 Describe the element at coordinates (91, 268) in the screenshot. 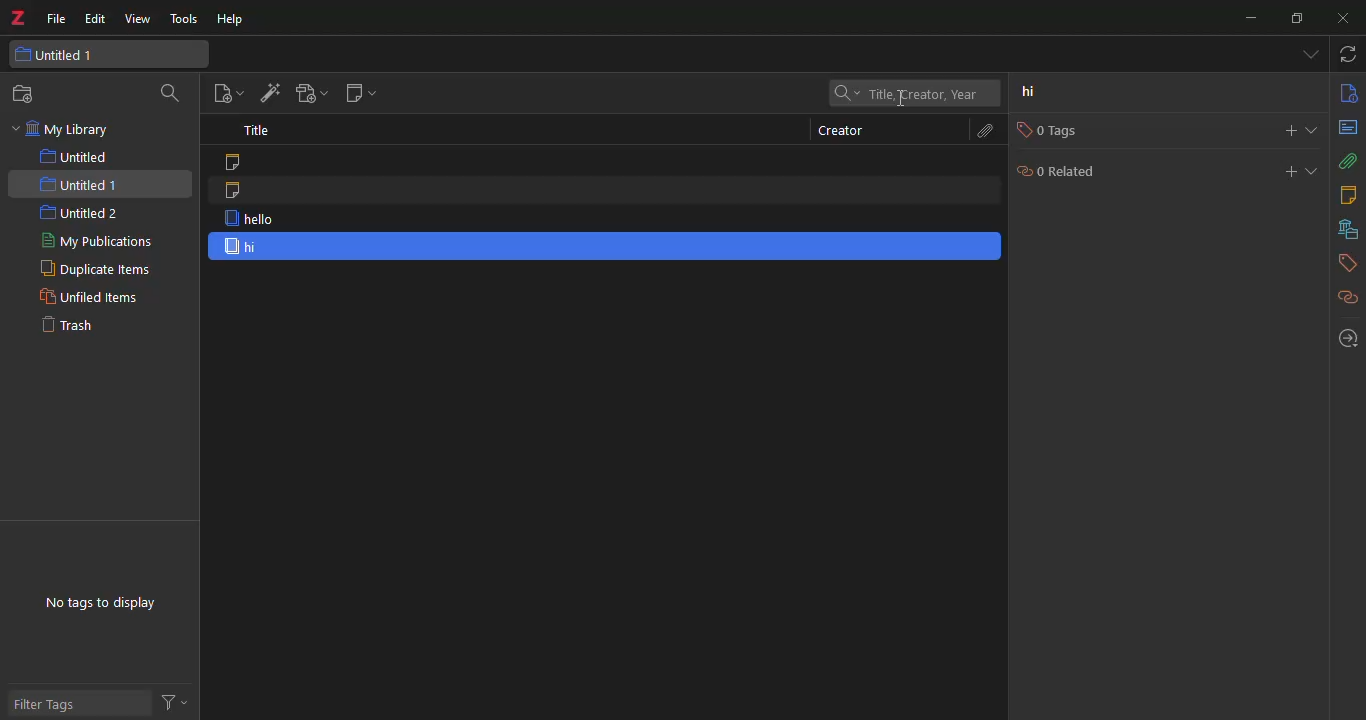

I see `duplicate items` at that location.